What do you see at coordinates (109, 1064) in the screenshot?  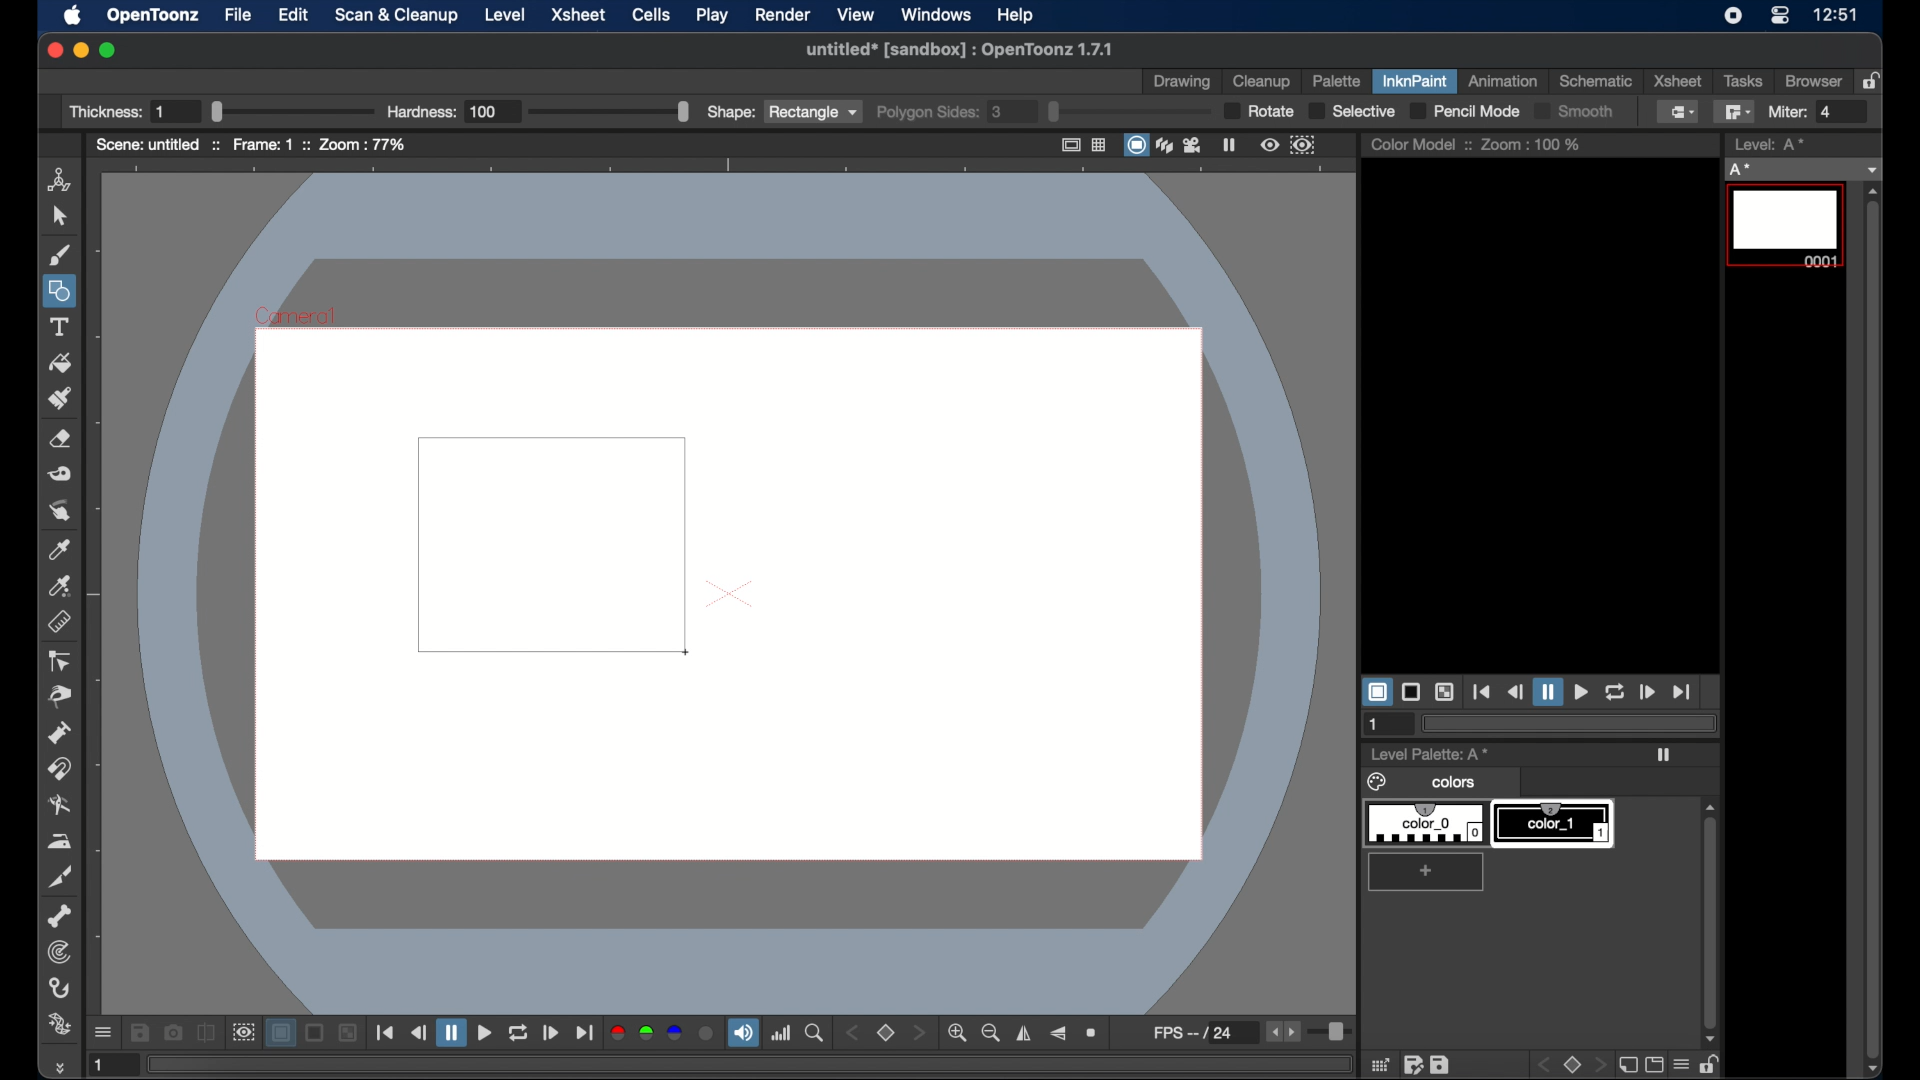 I see `1` at bounding box center [109, 1064].